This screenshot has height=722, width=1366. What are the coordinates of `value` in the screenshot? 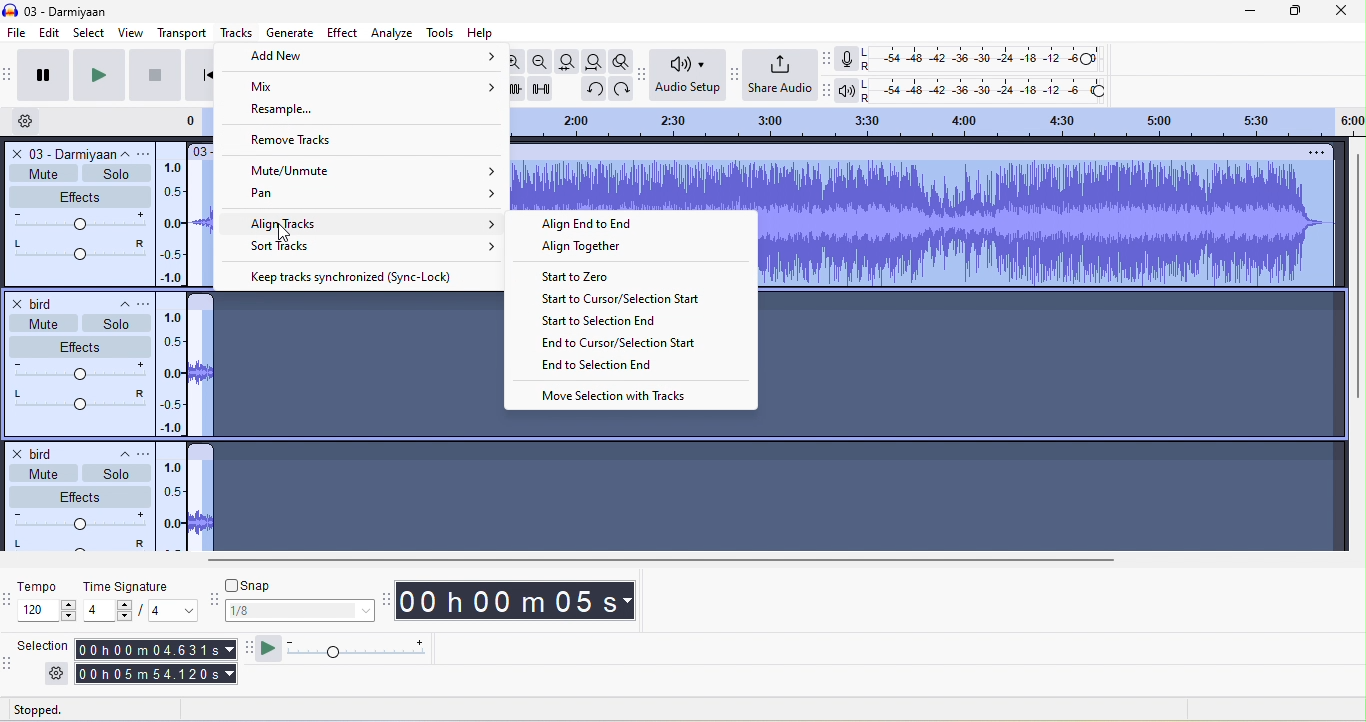 It's located at (165, 611).